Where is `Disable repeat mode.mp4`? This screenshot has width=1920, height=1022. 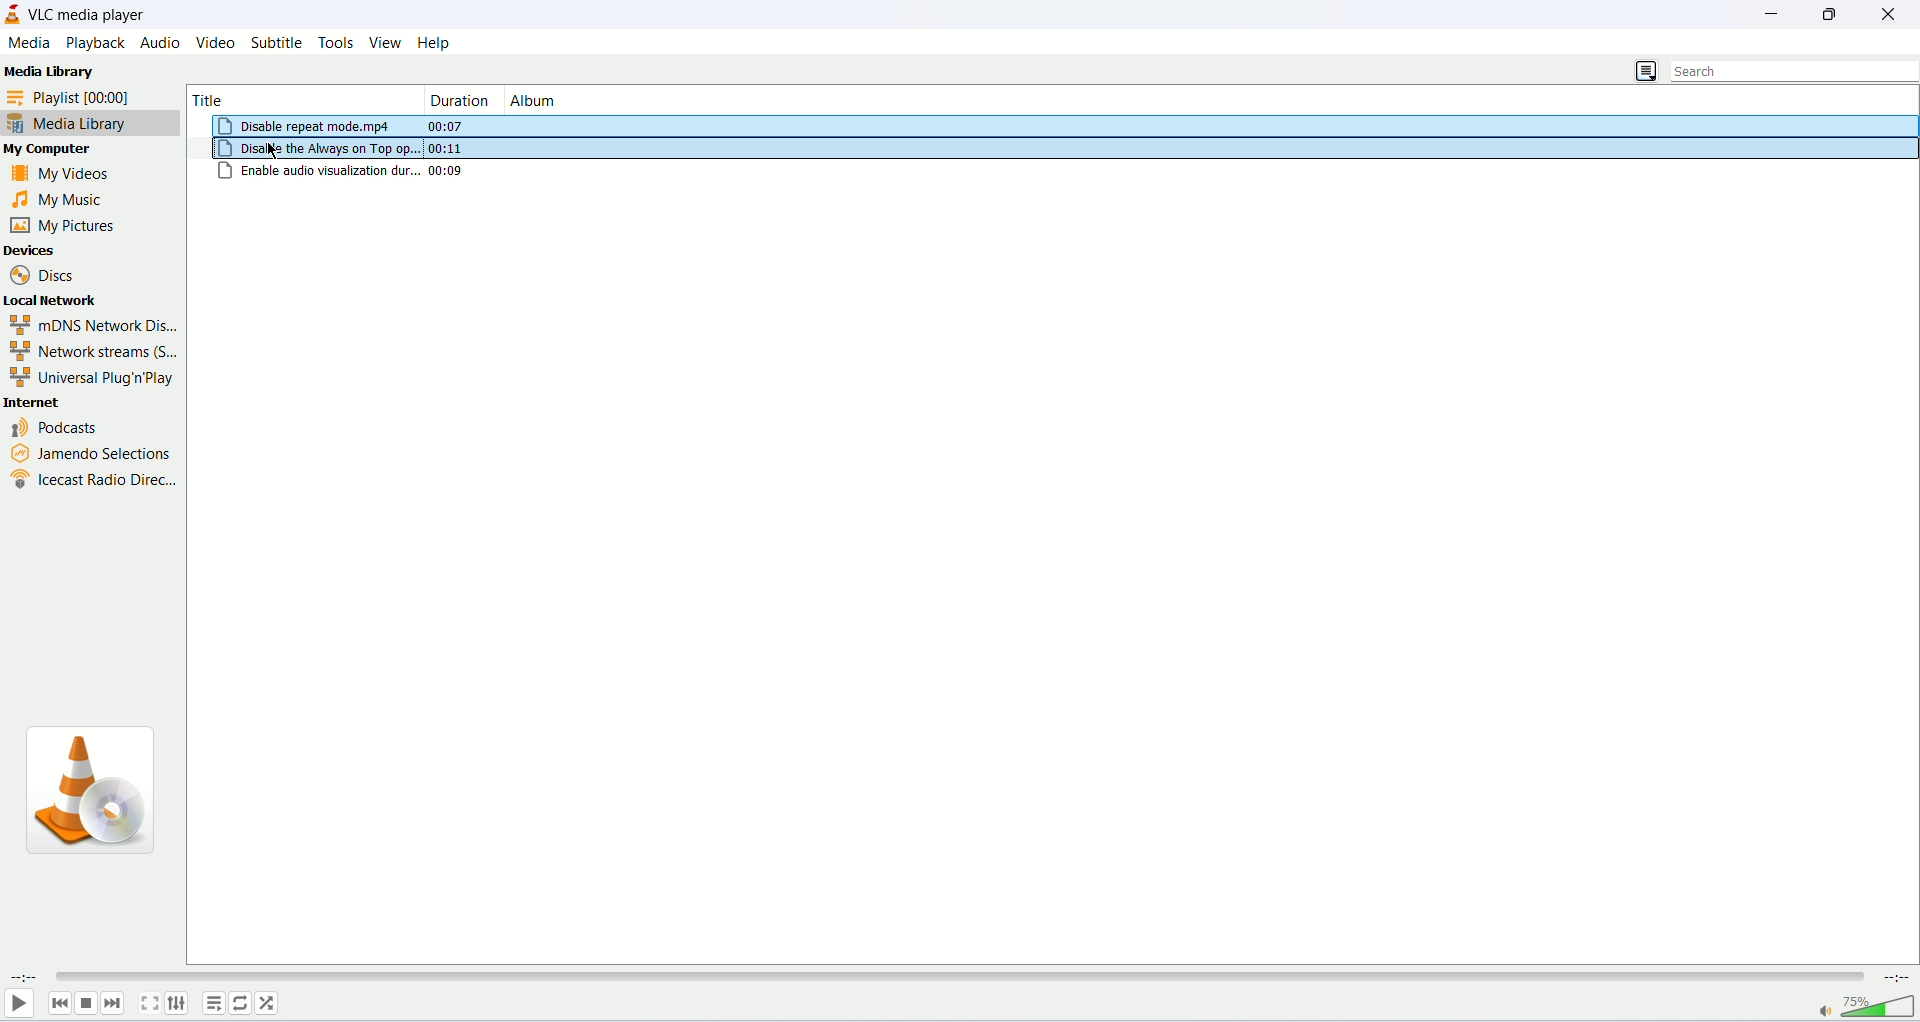
Disable repeat mode.mp4 is located at coordinates (307, 126).